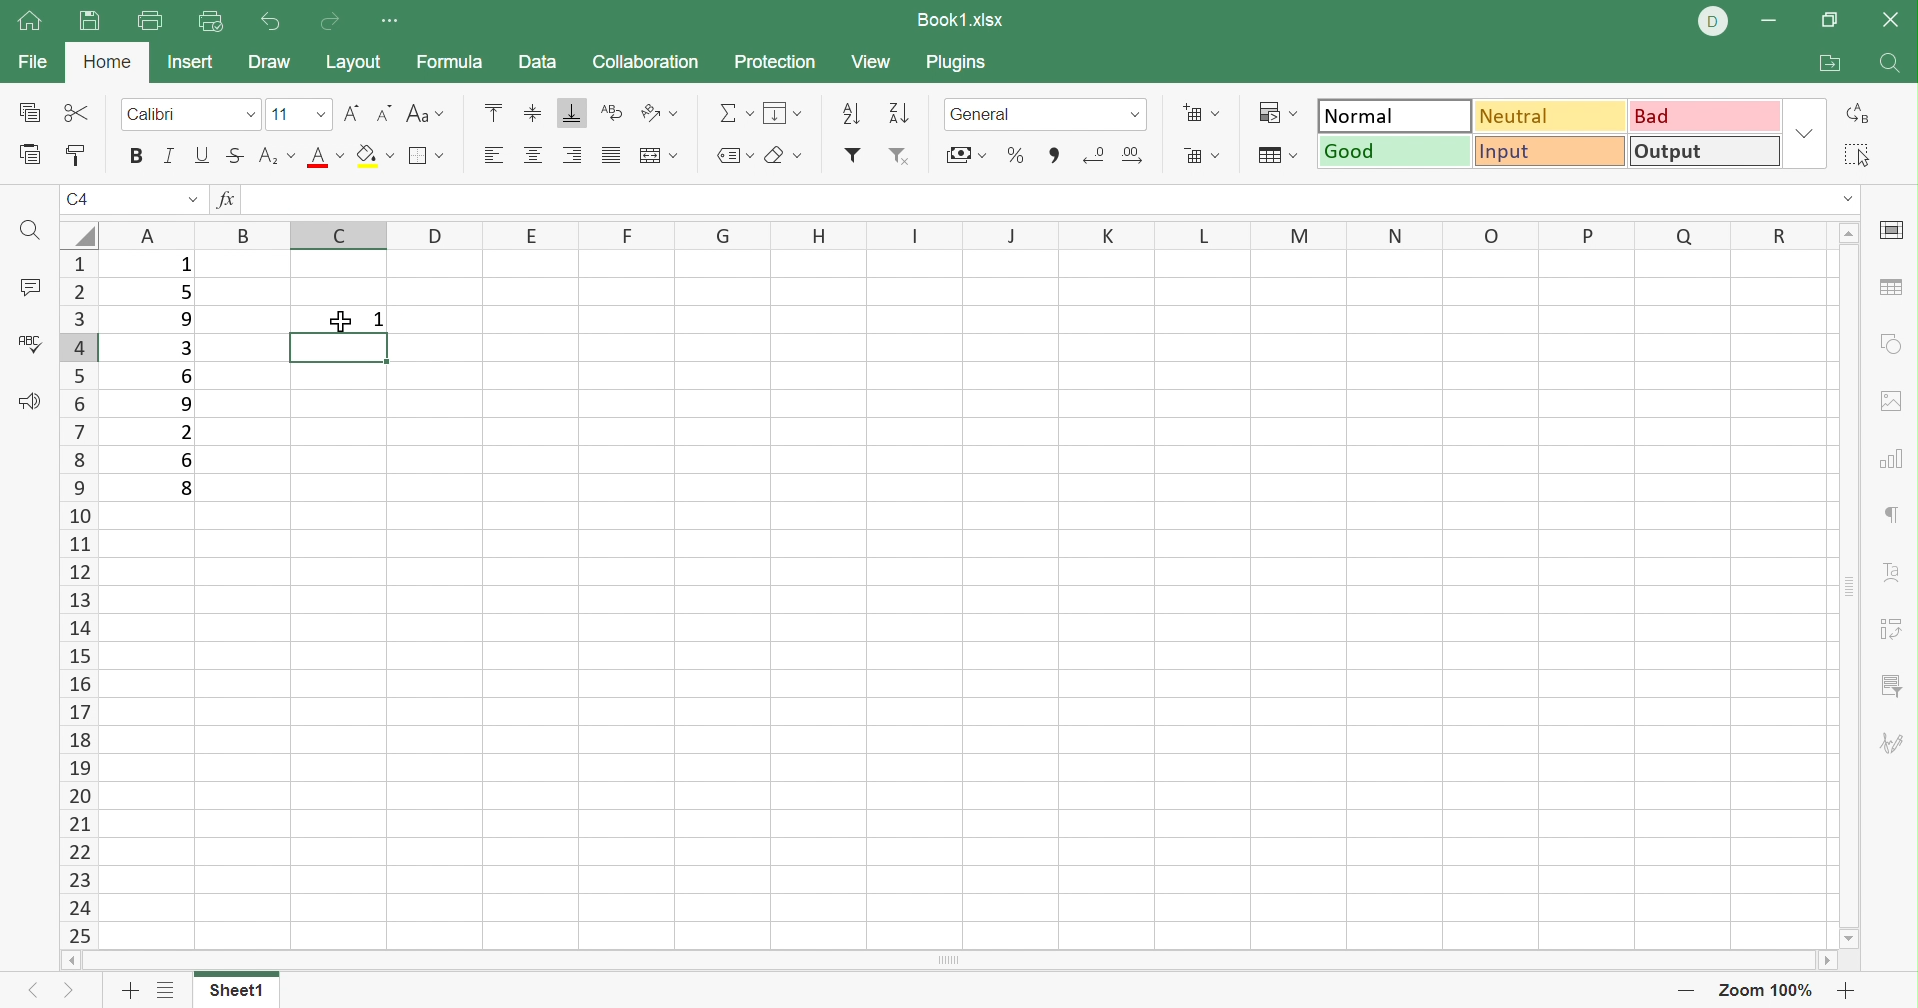  I want to click on Zoom 100%, so click(1763, 989).